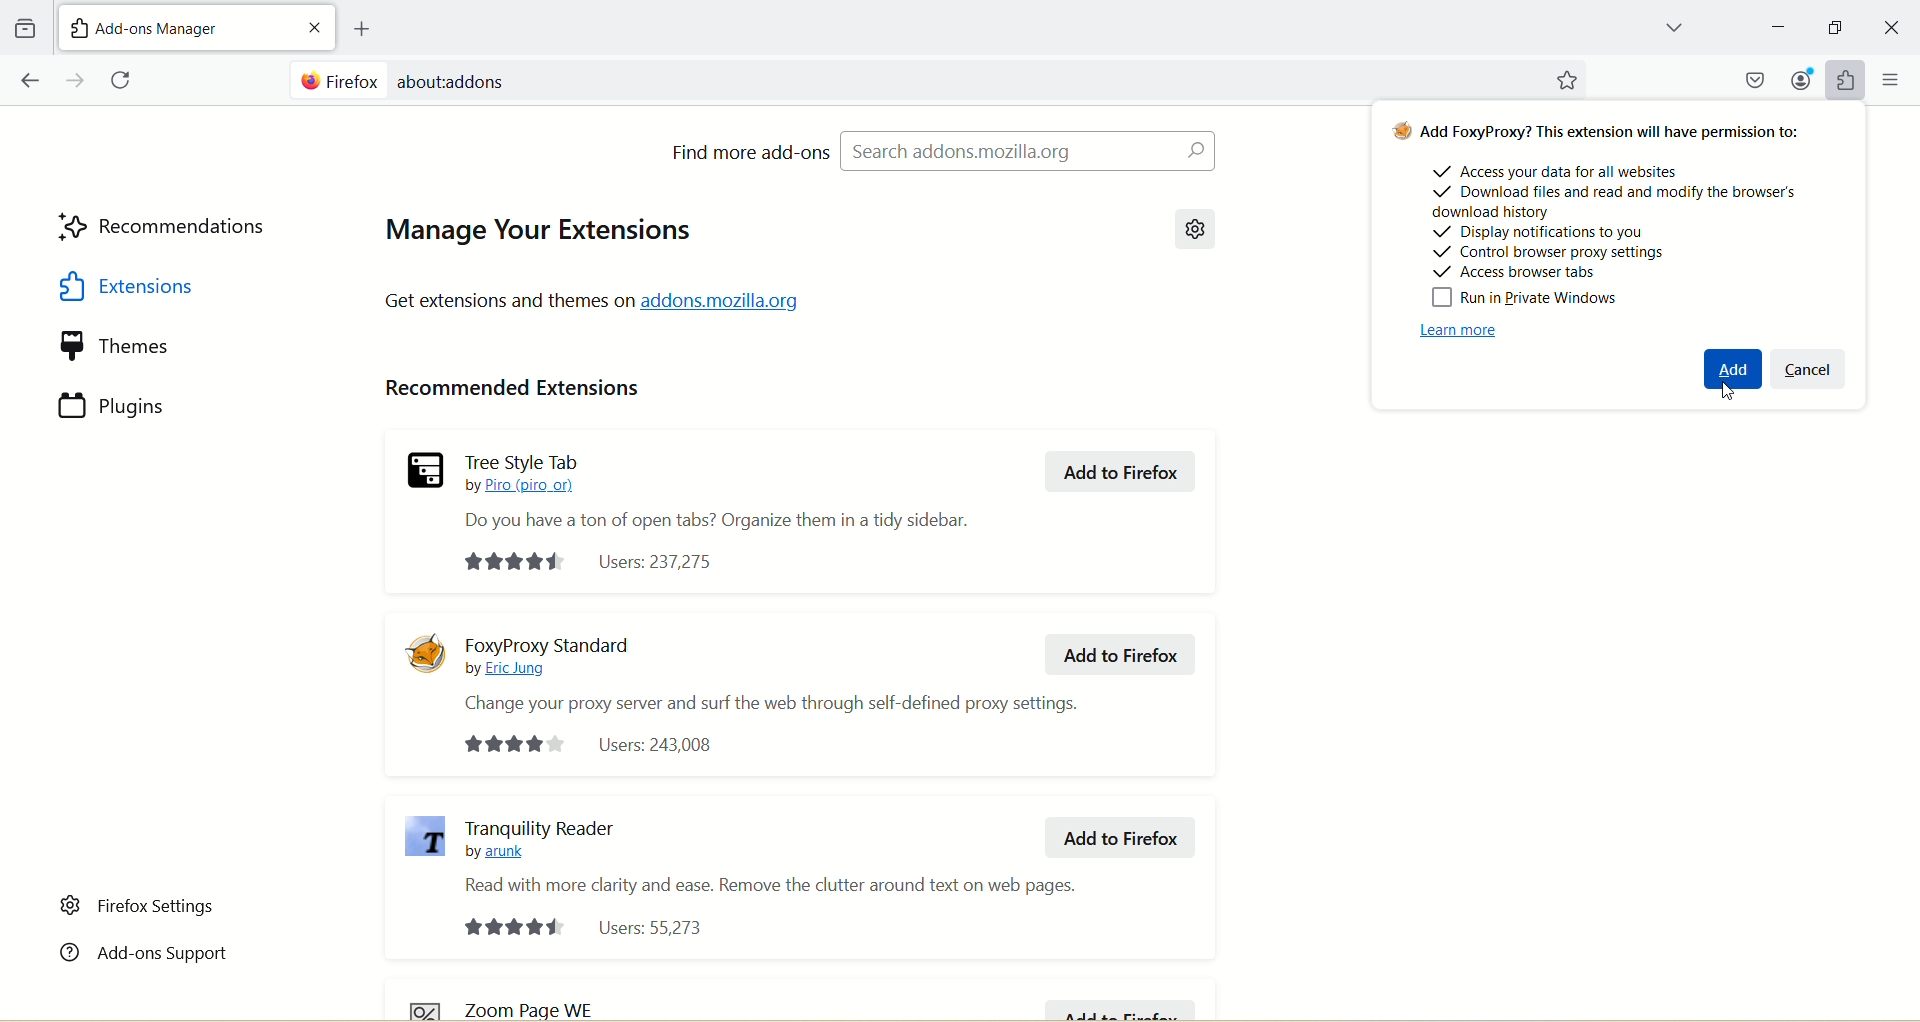  I want to click on Add Page, so click(359, 29).